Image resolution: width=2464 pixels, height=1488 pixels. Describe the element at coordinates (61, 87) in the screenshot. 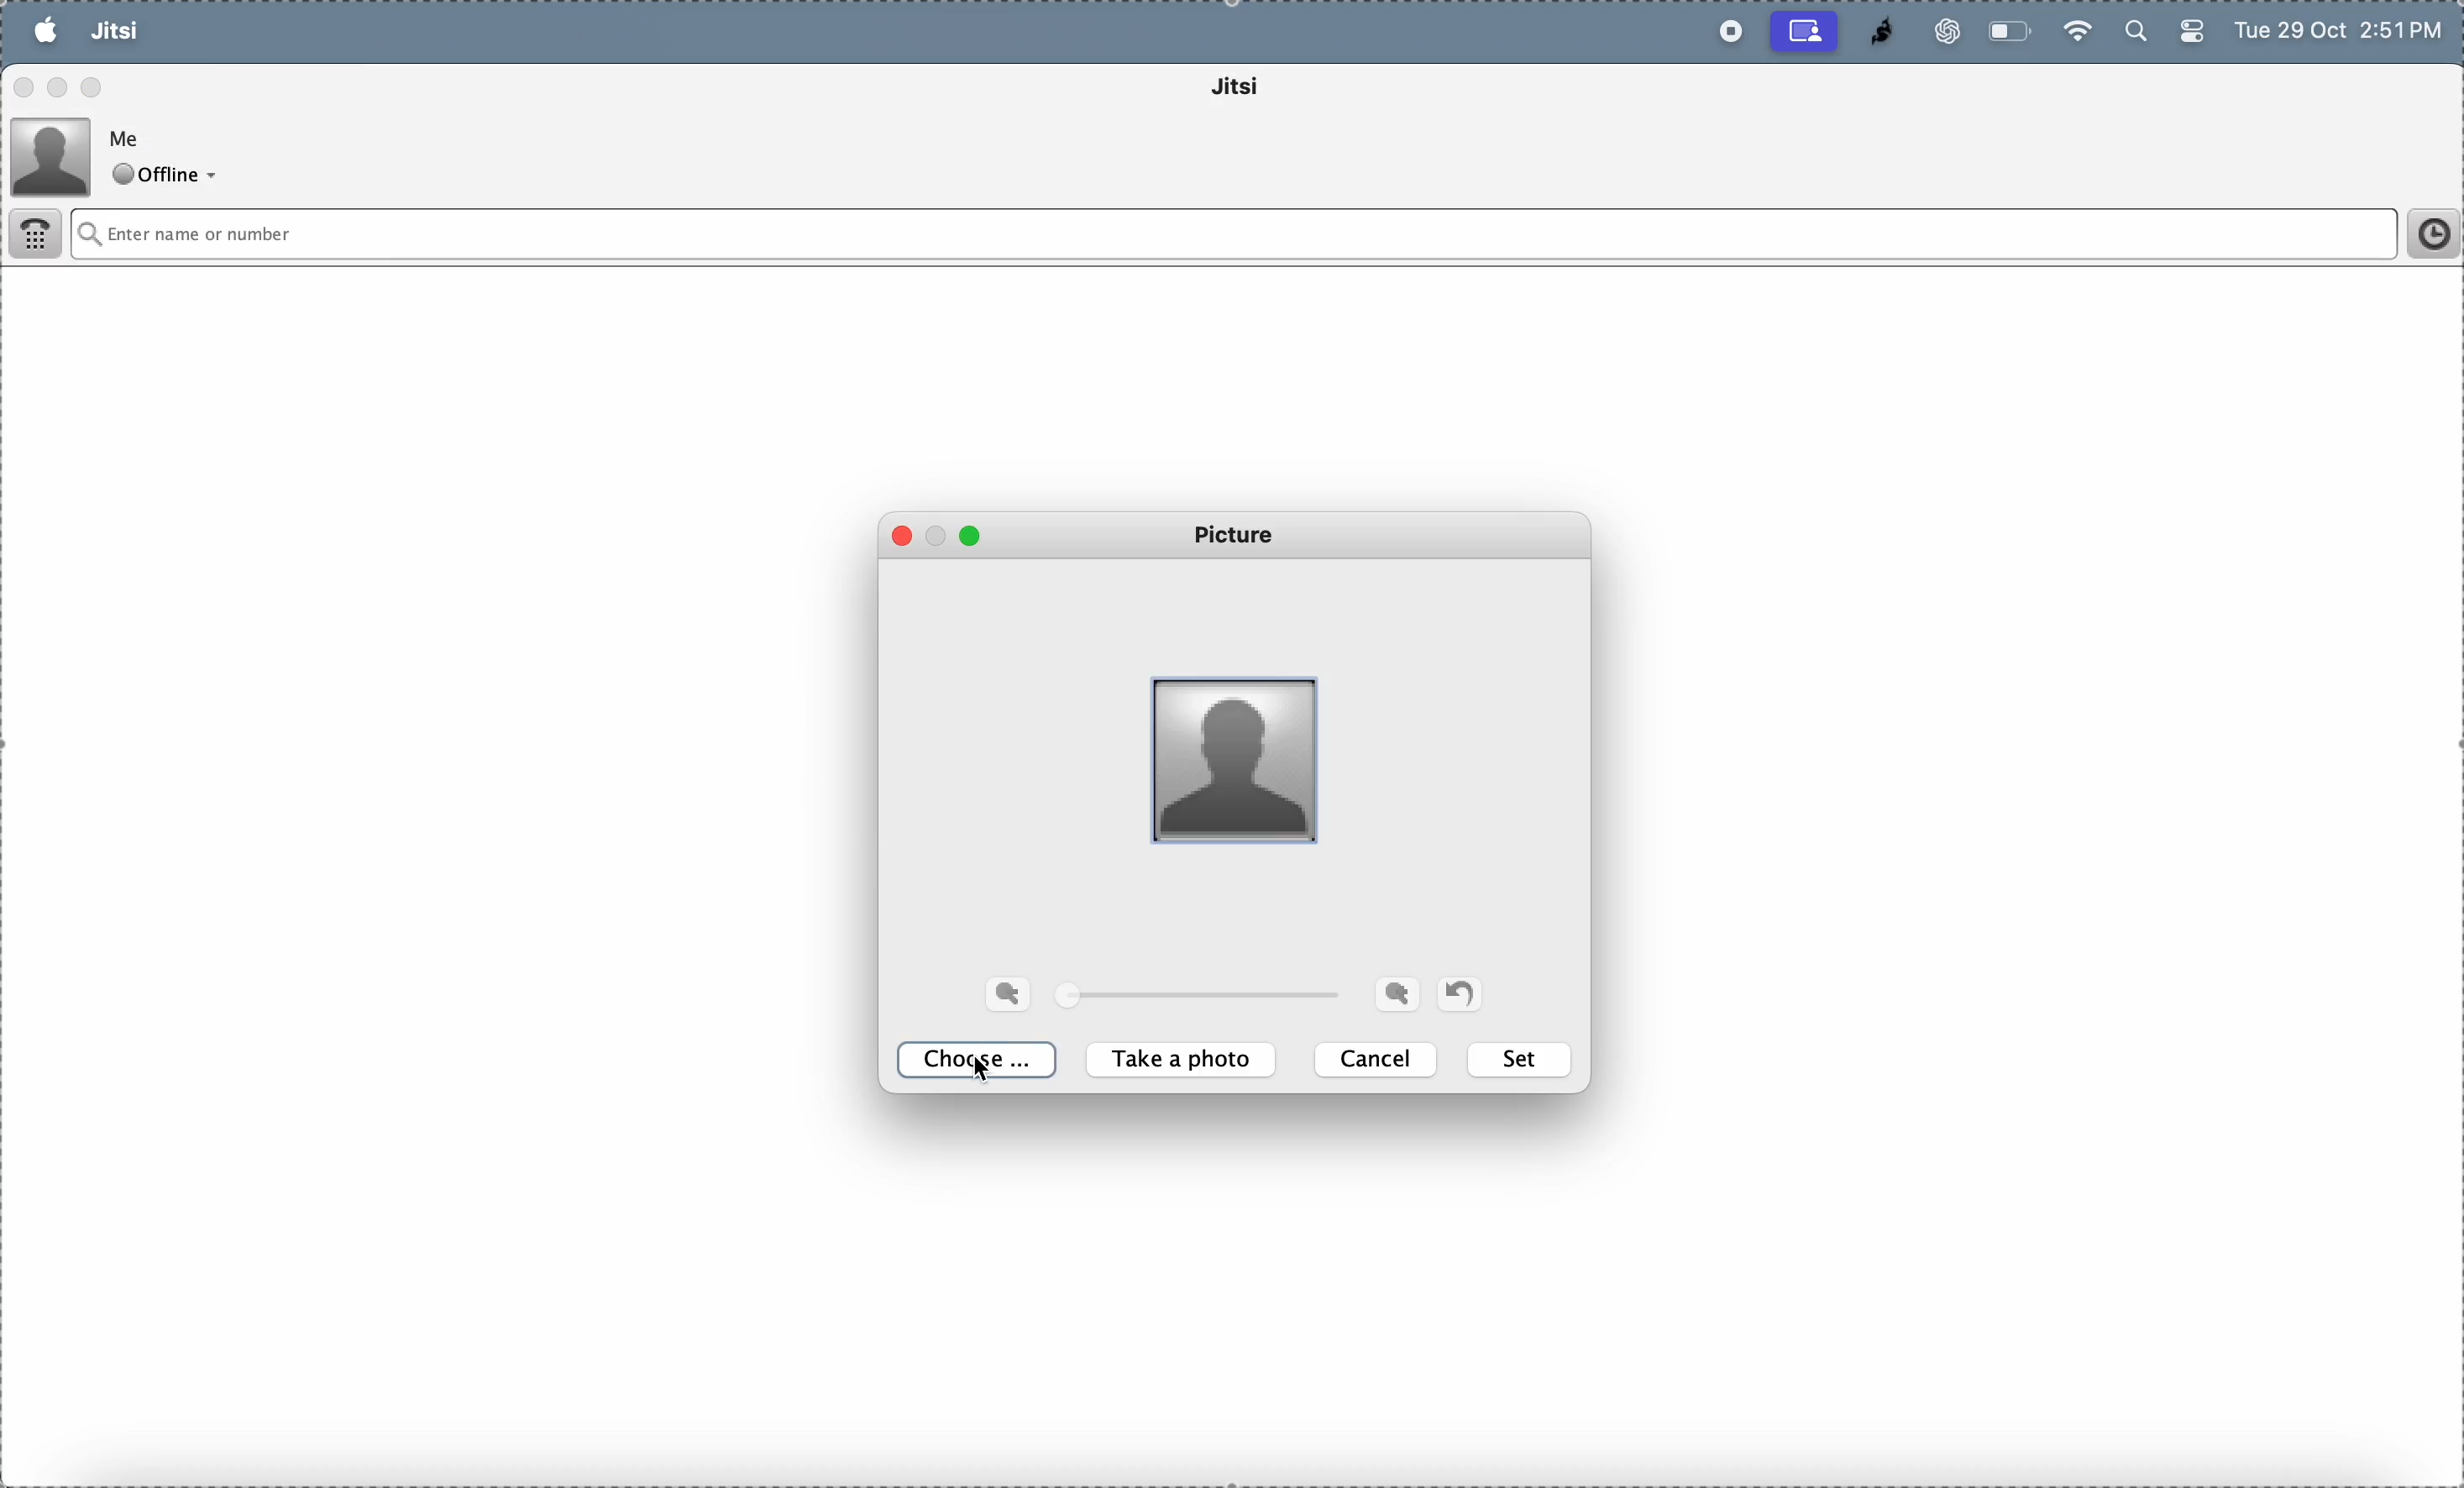

I see `minimize` at that location.